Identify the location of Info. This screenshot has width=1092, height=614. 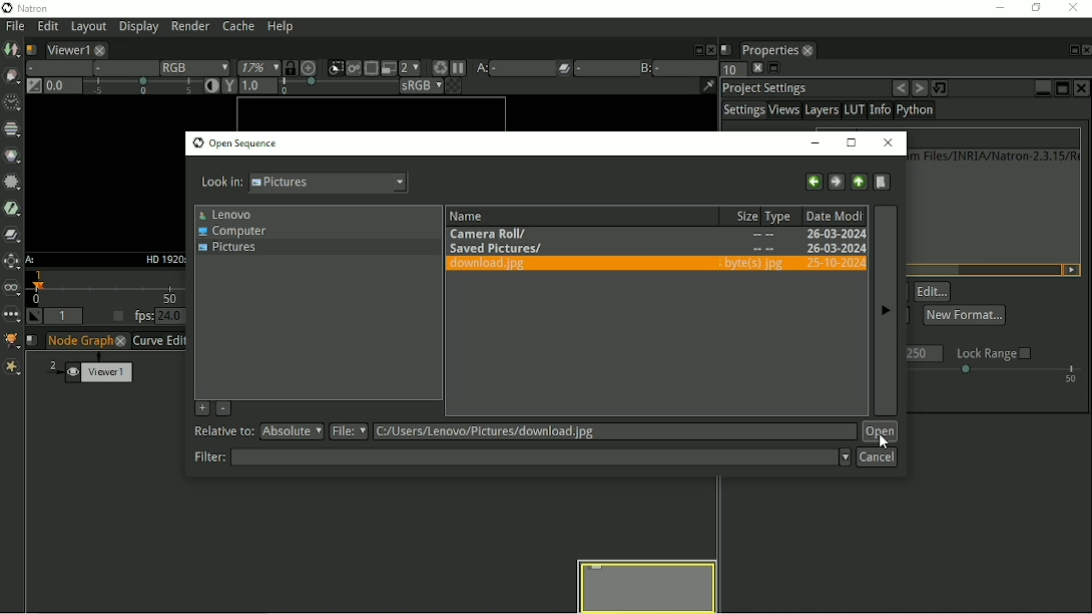
(879, 111).